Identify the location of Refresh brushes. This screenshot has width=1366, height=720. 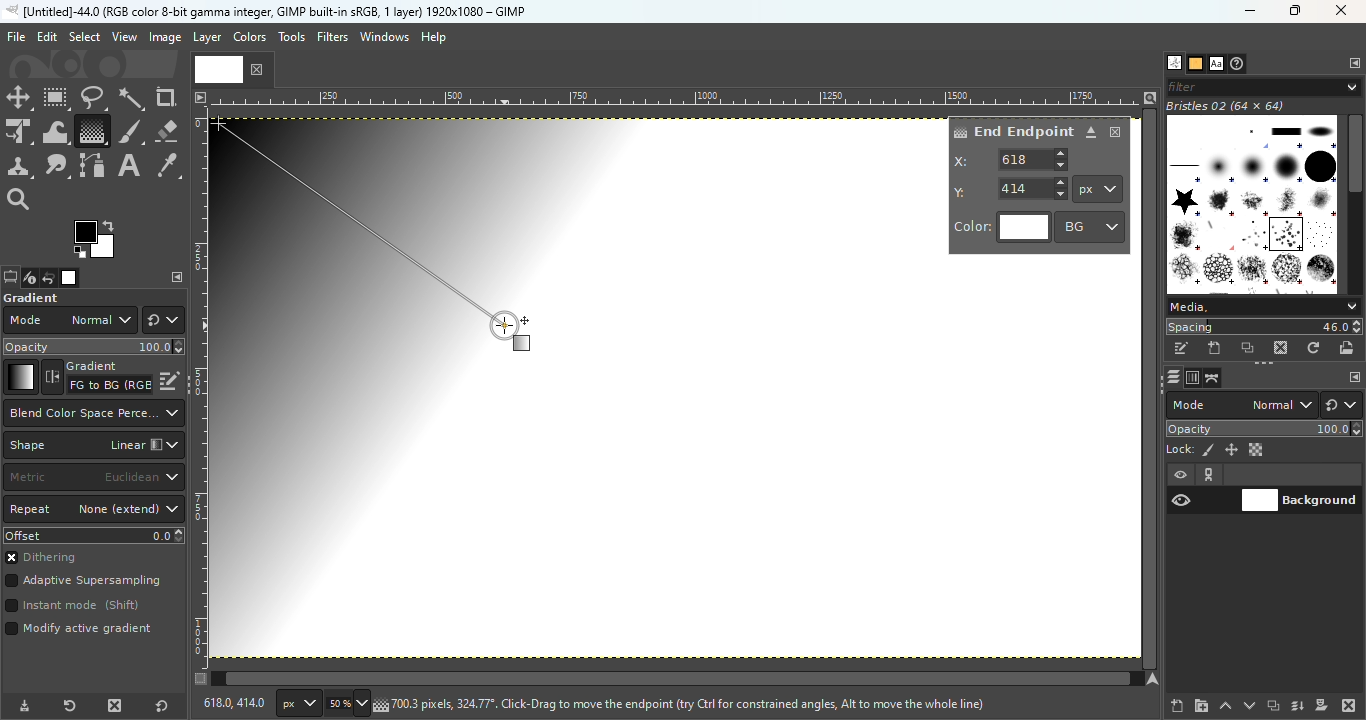
(1314, 348).